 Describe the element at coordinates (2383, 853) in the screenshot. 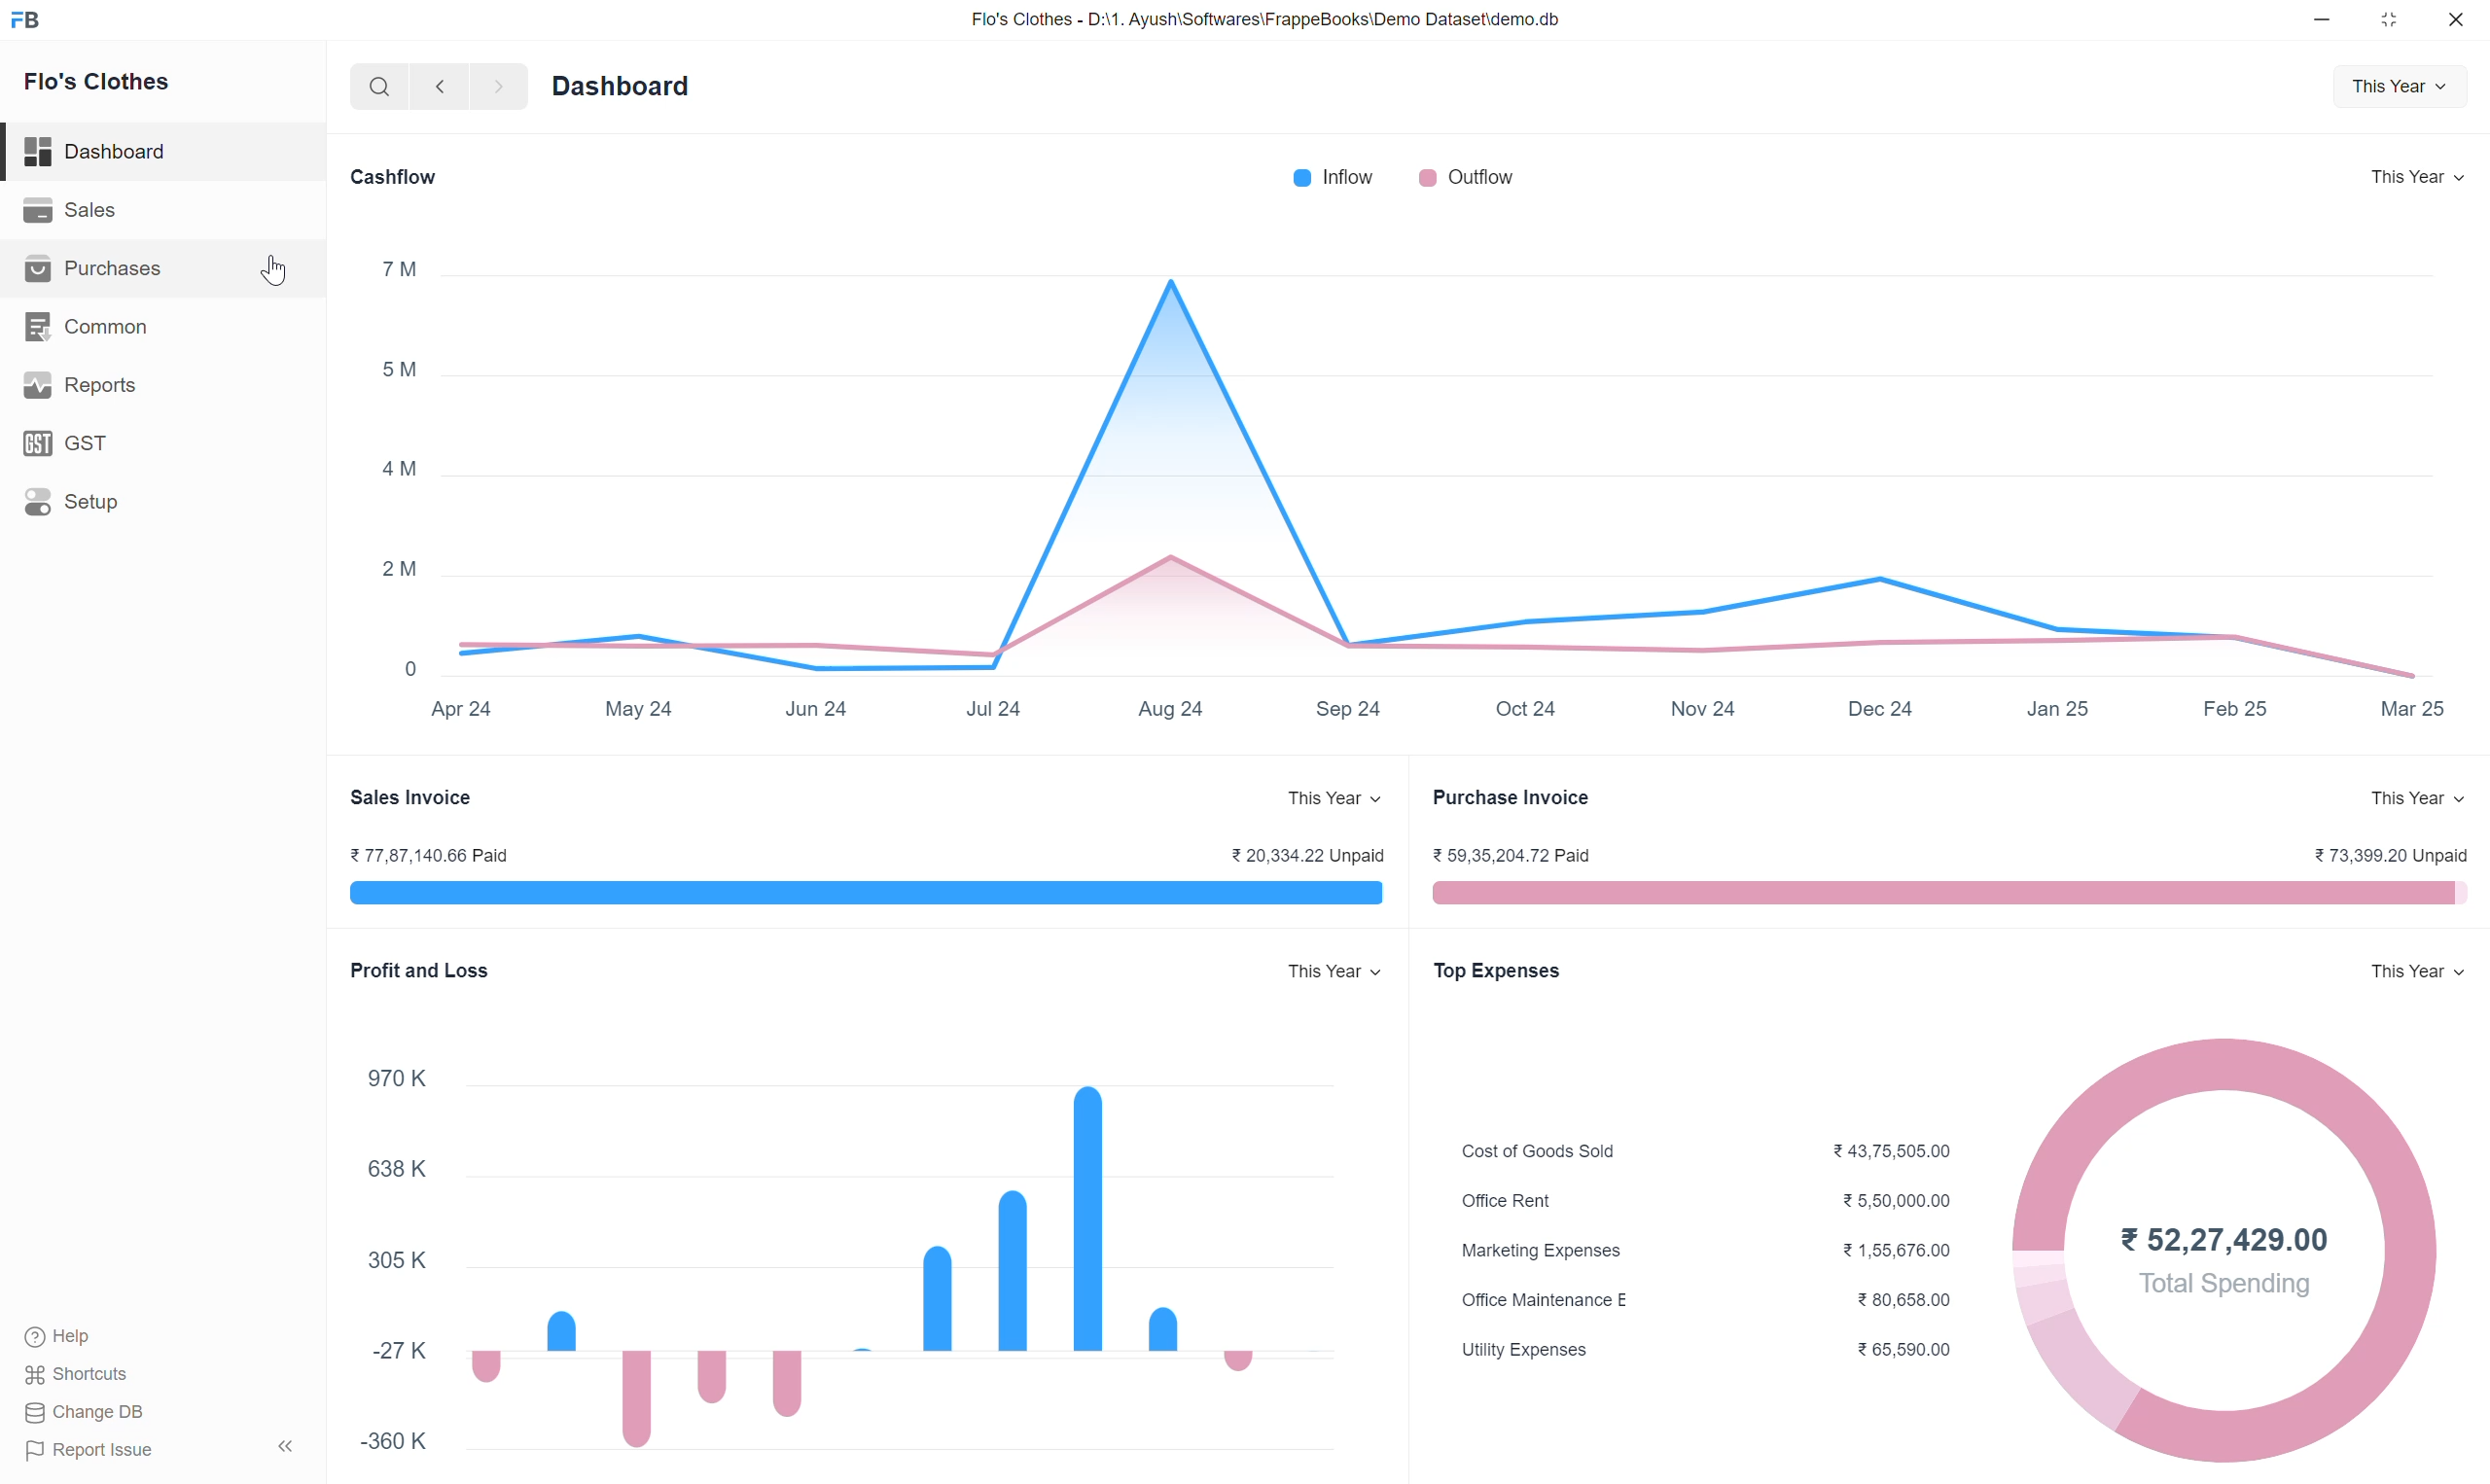

I see `¥ 73,399.20 Unpaid` at that location.